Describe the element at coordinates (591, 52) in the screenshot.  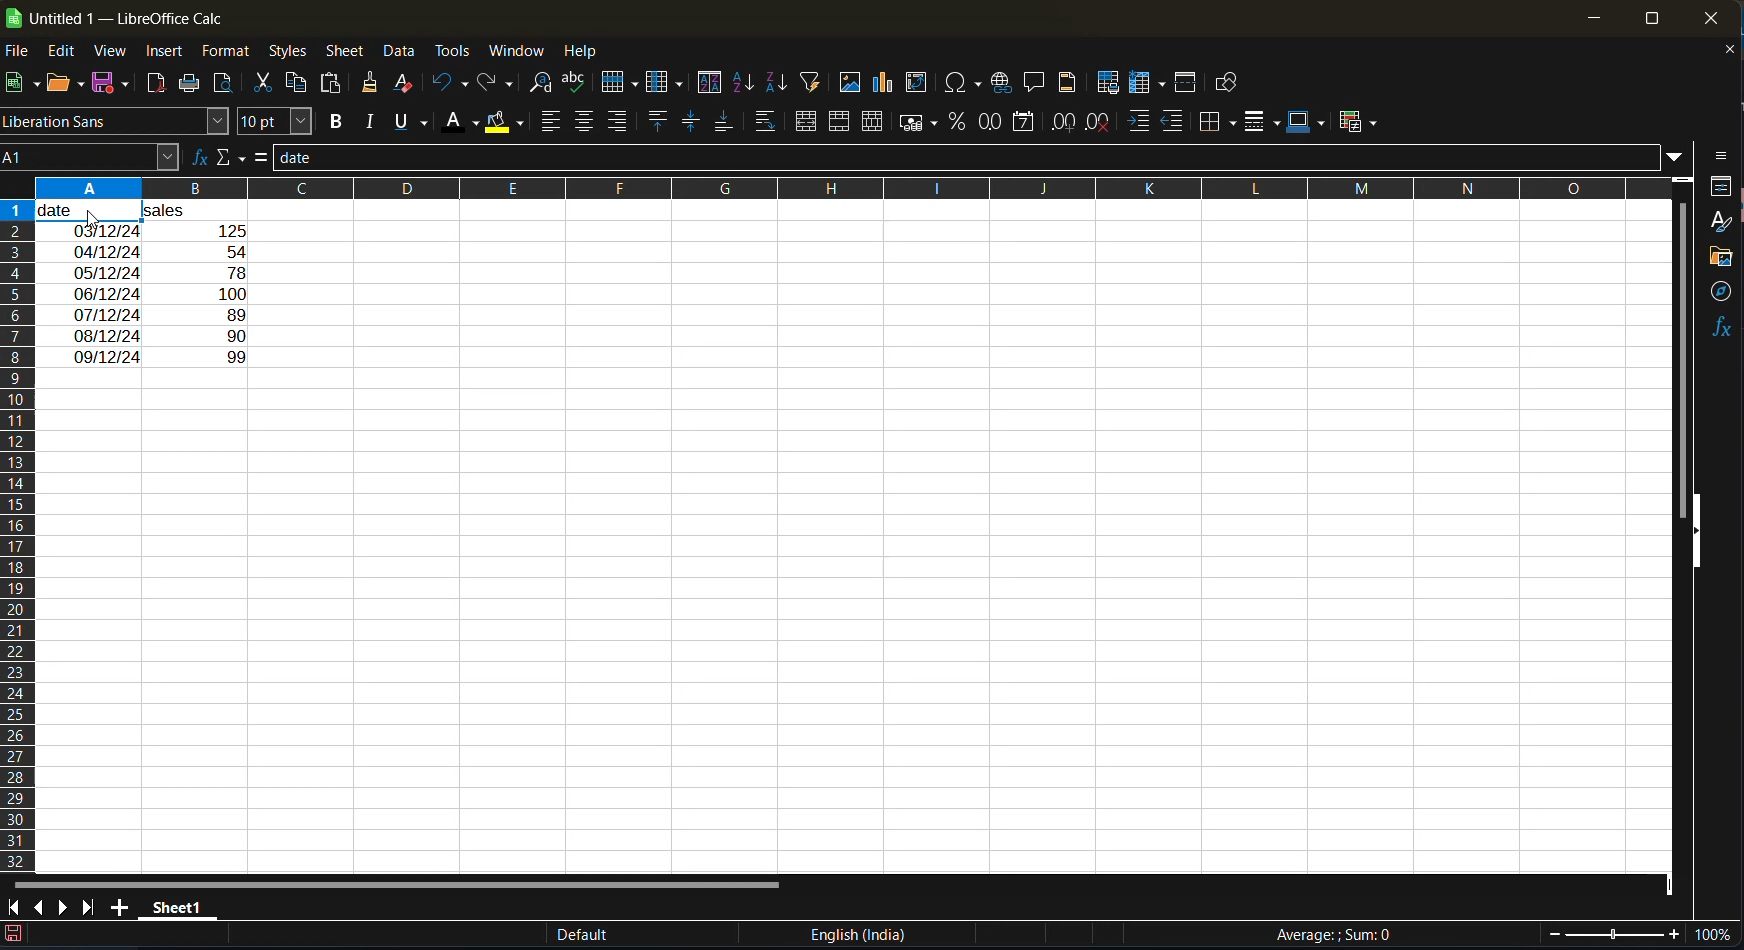
I see `help` at that location.